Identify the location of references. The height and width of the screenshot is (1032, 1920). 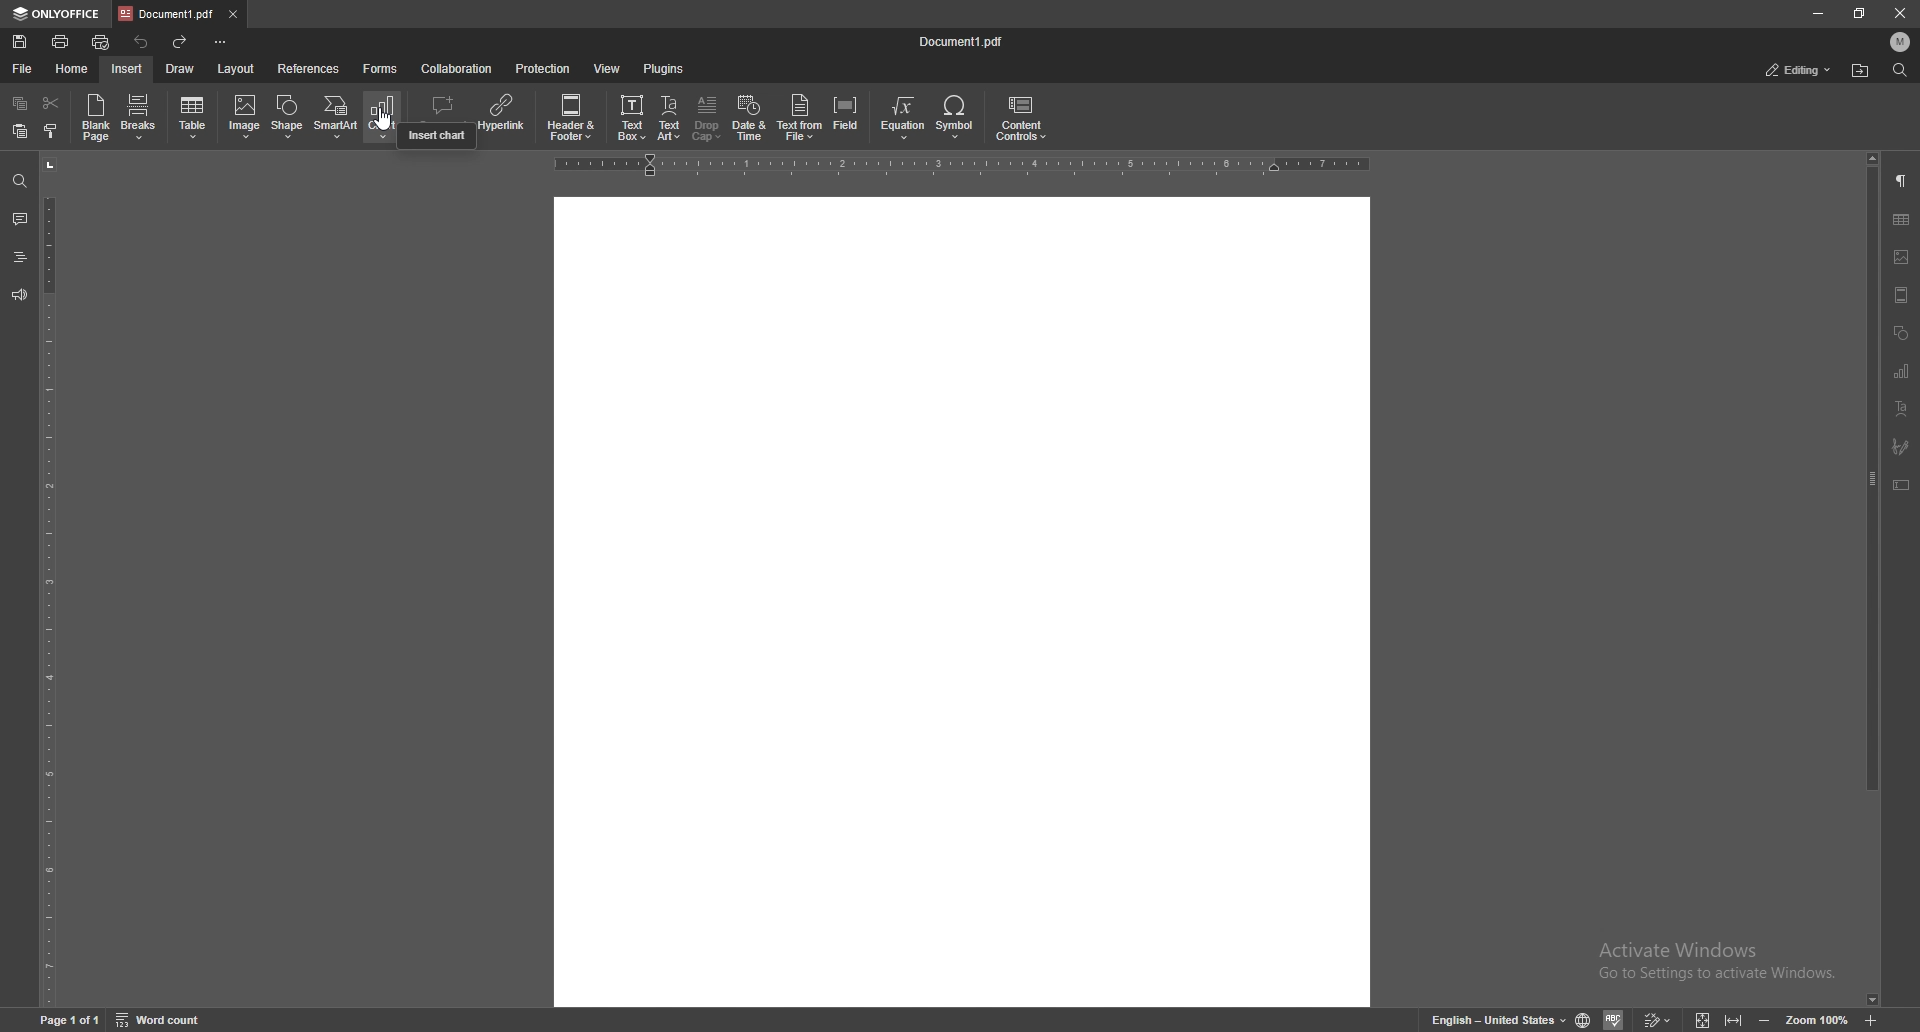
(310, 68).